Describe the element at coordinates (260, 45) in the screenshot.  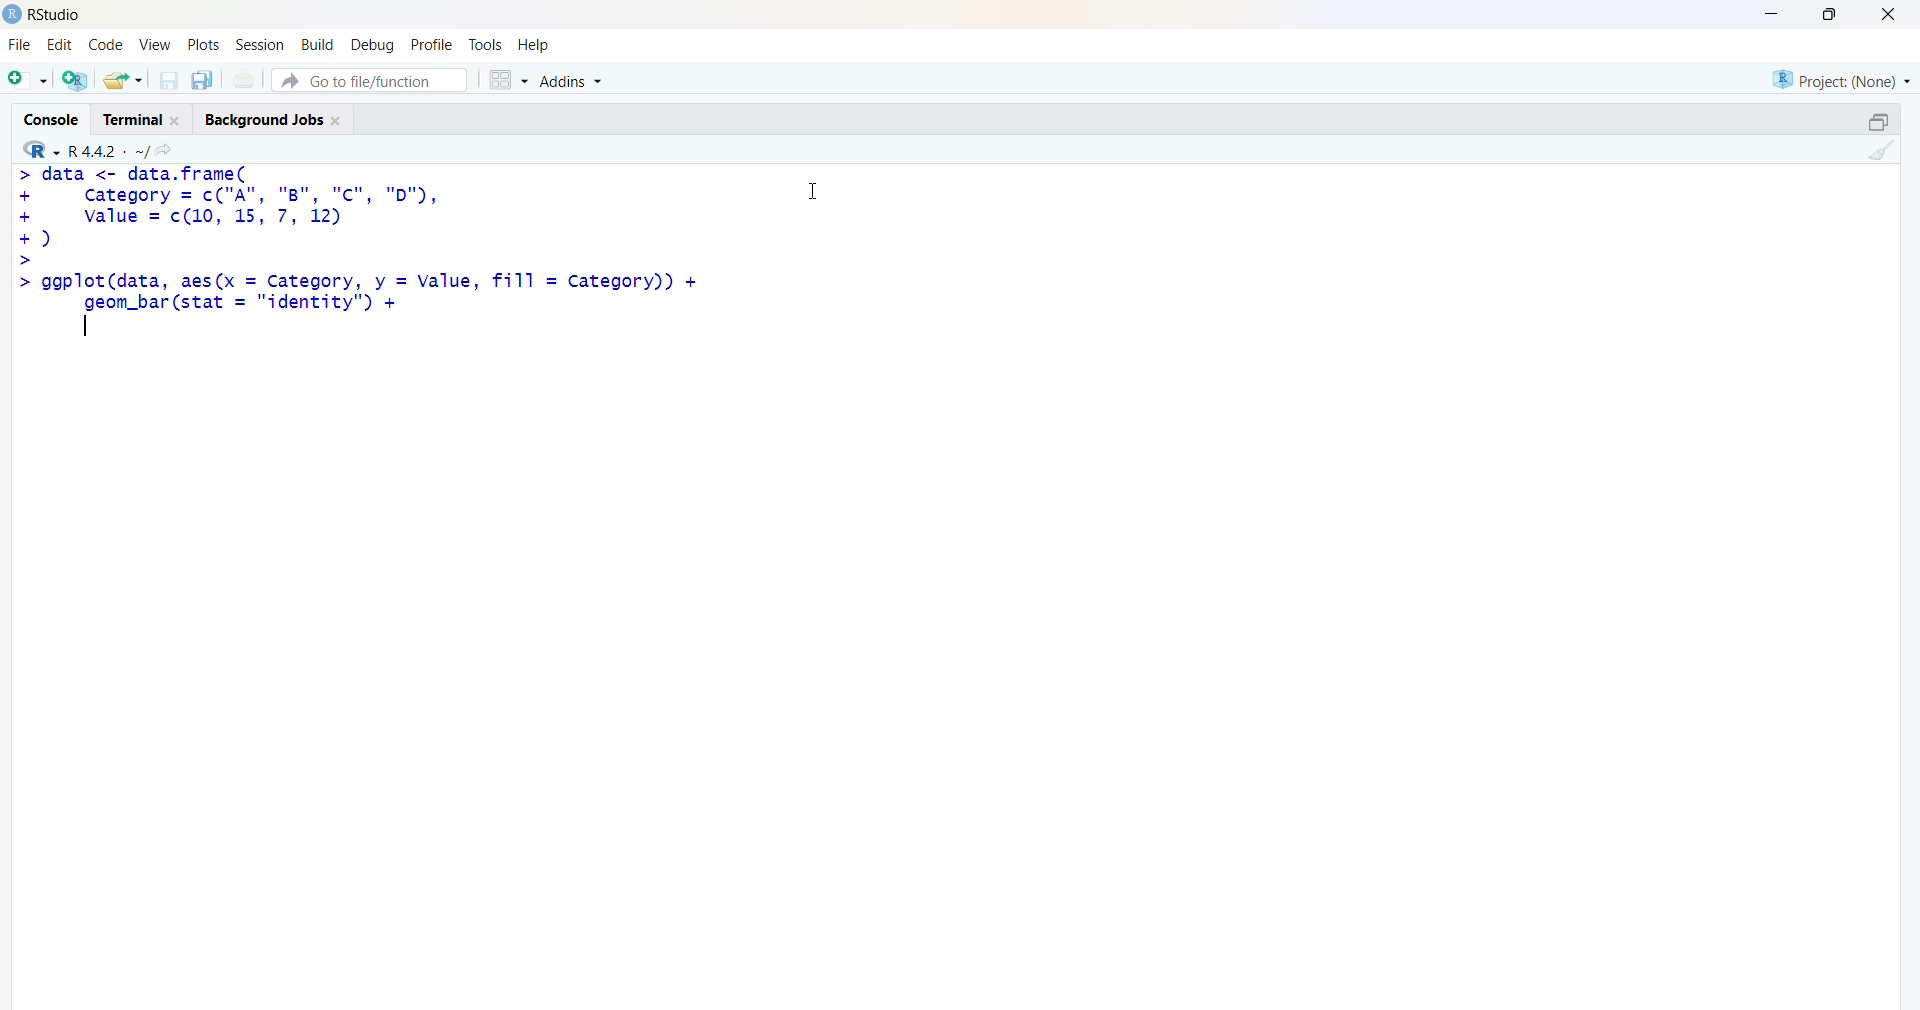
I see `Session` at that location.